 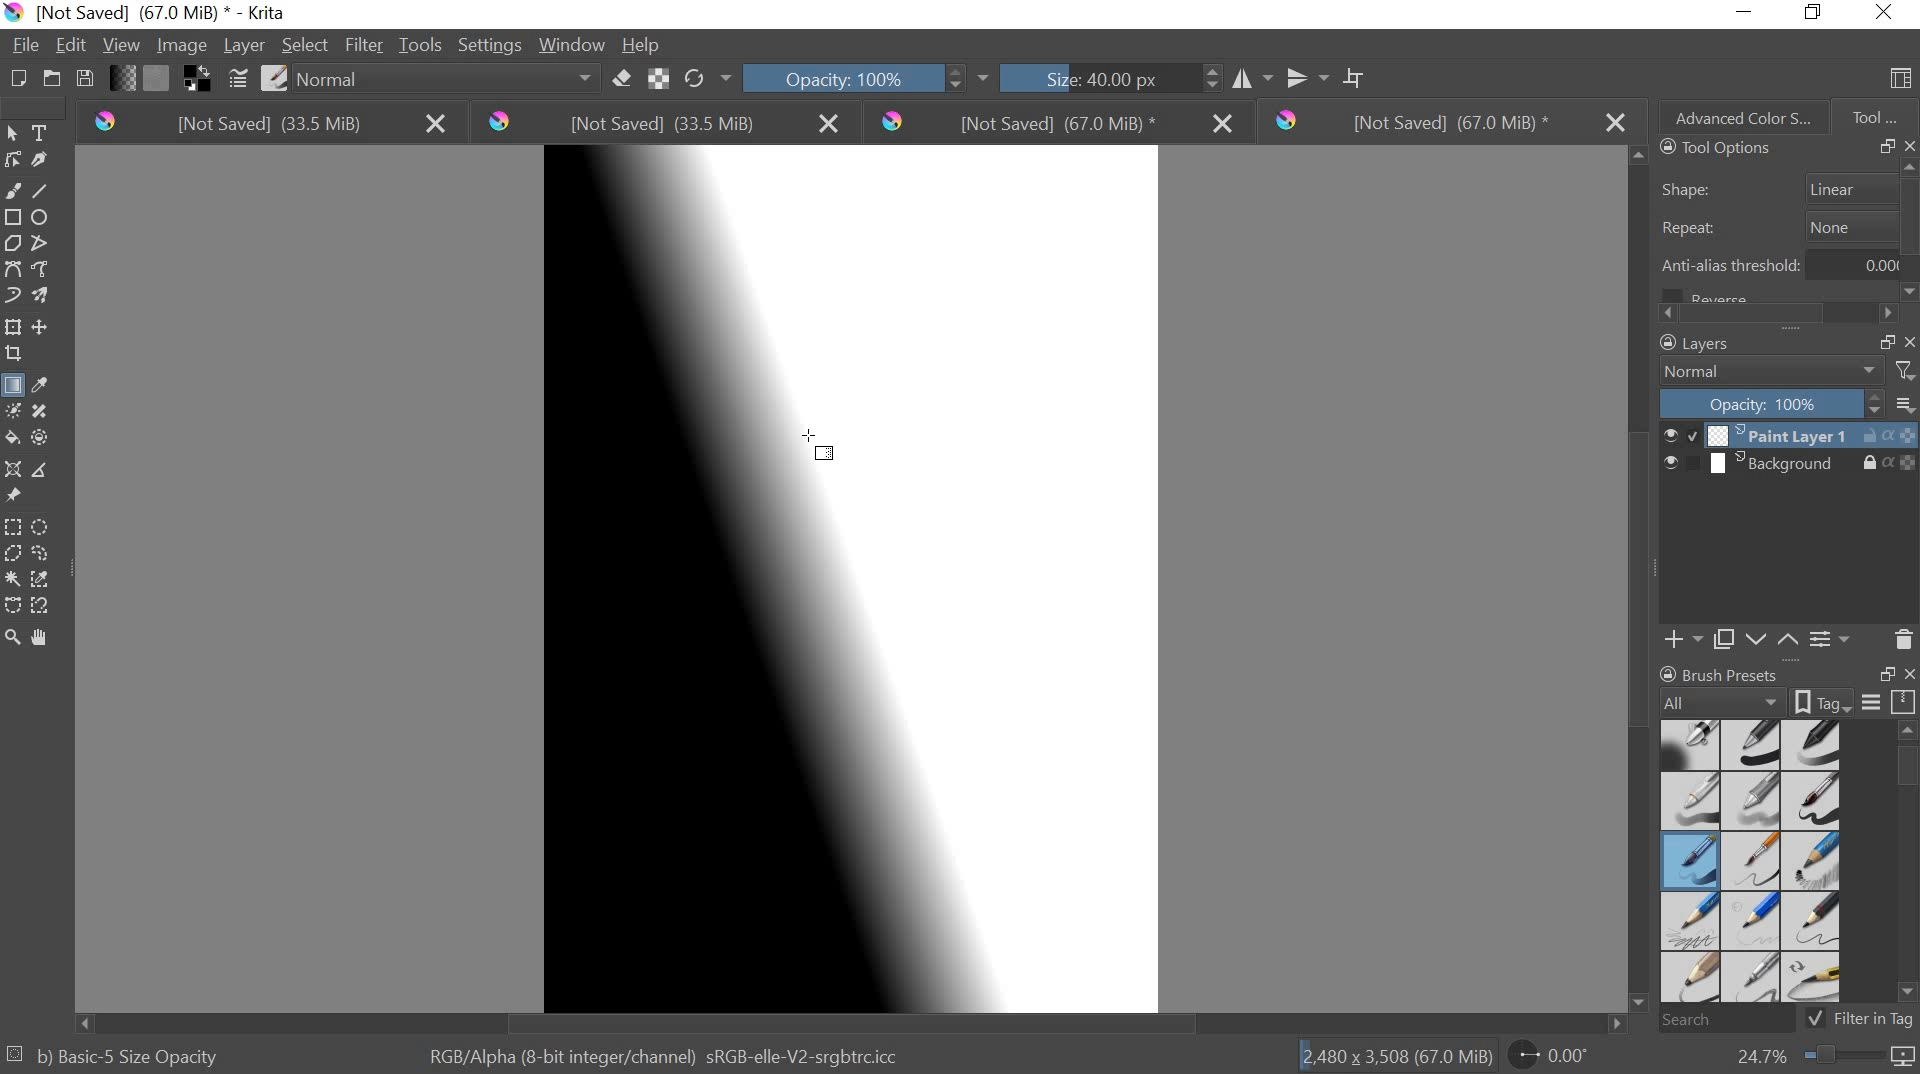 What do you see at coordinates (1908, 340) in the screenshot?
I see `CLOSE` at bounding box center [1908, 340].